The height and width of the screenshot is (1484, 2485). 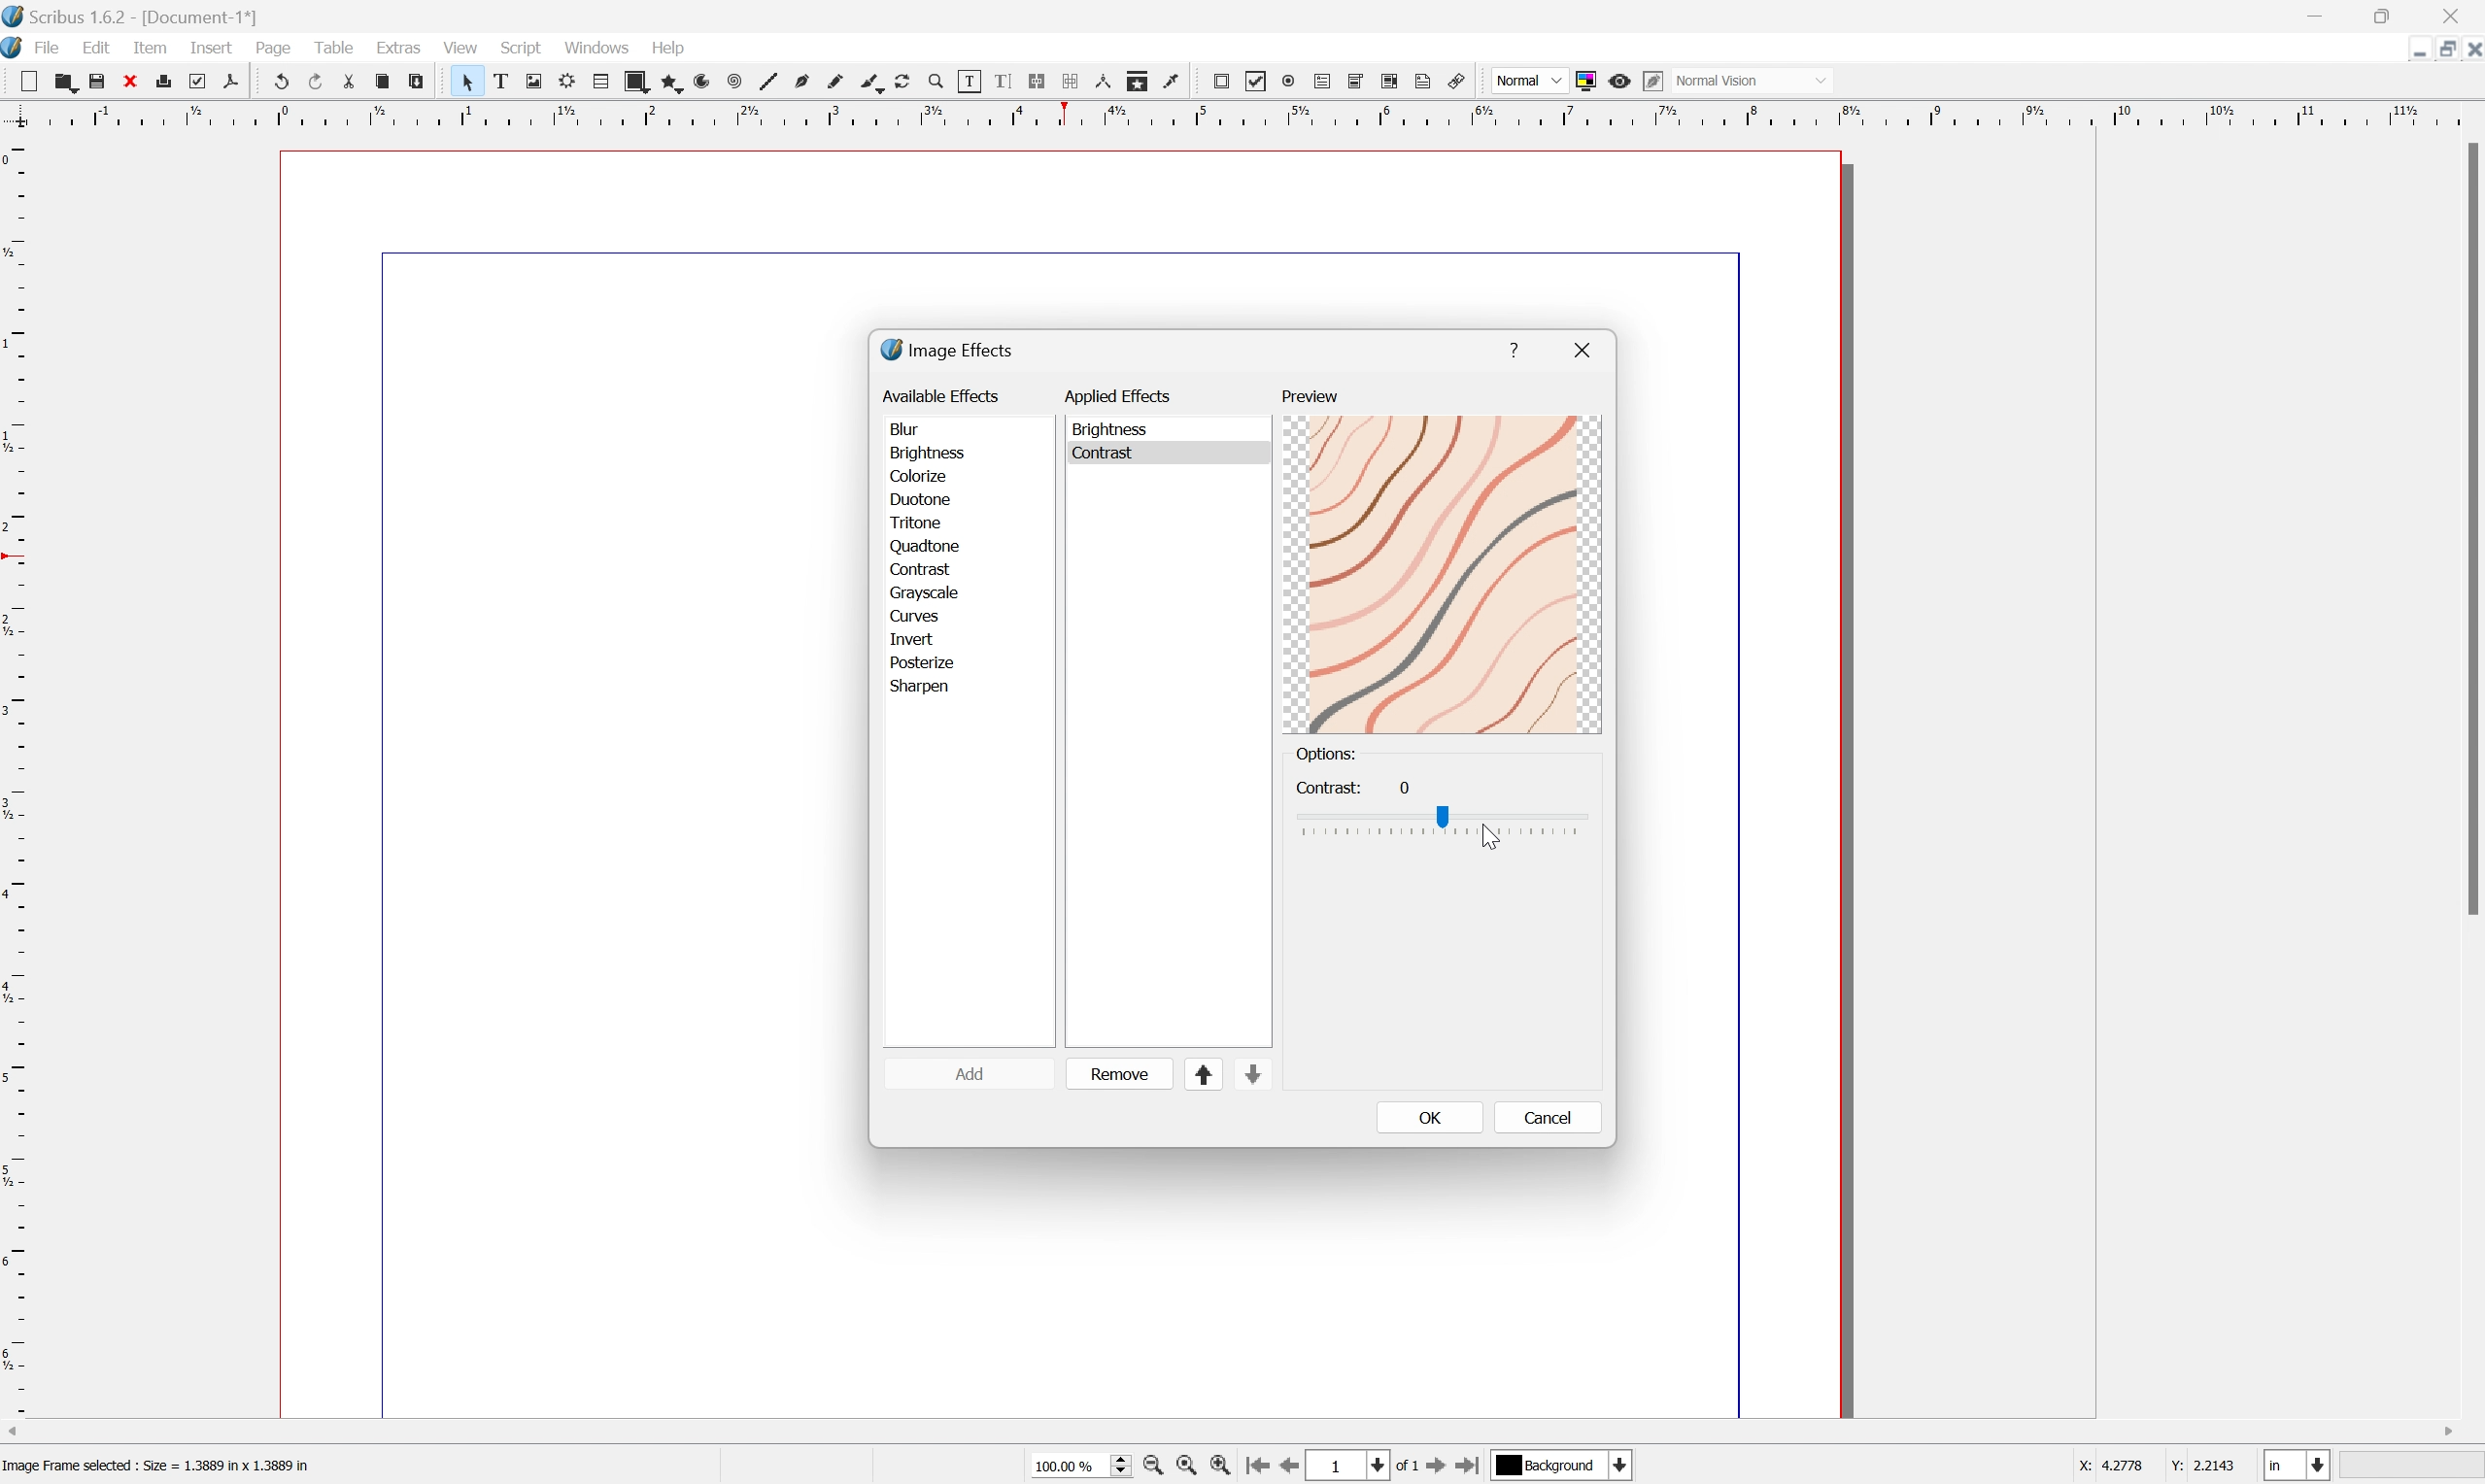 I want to click on New, so click(x=22, y=78).